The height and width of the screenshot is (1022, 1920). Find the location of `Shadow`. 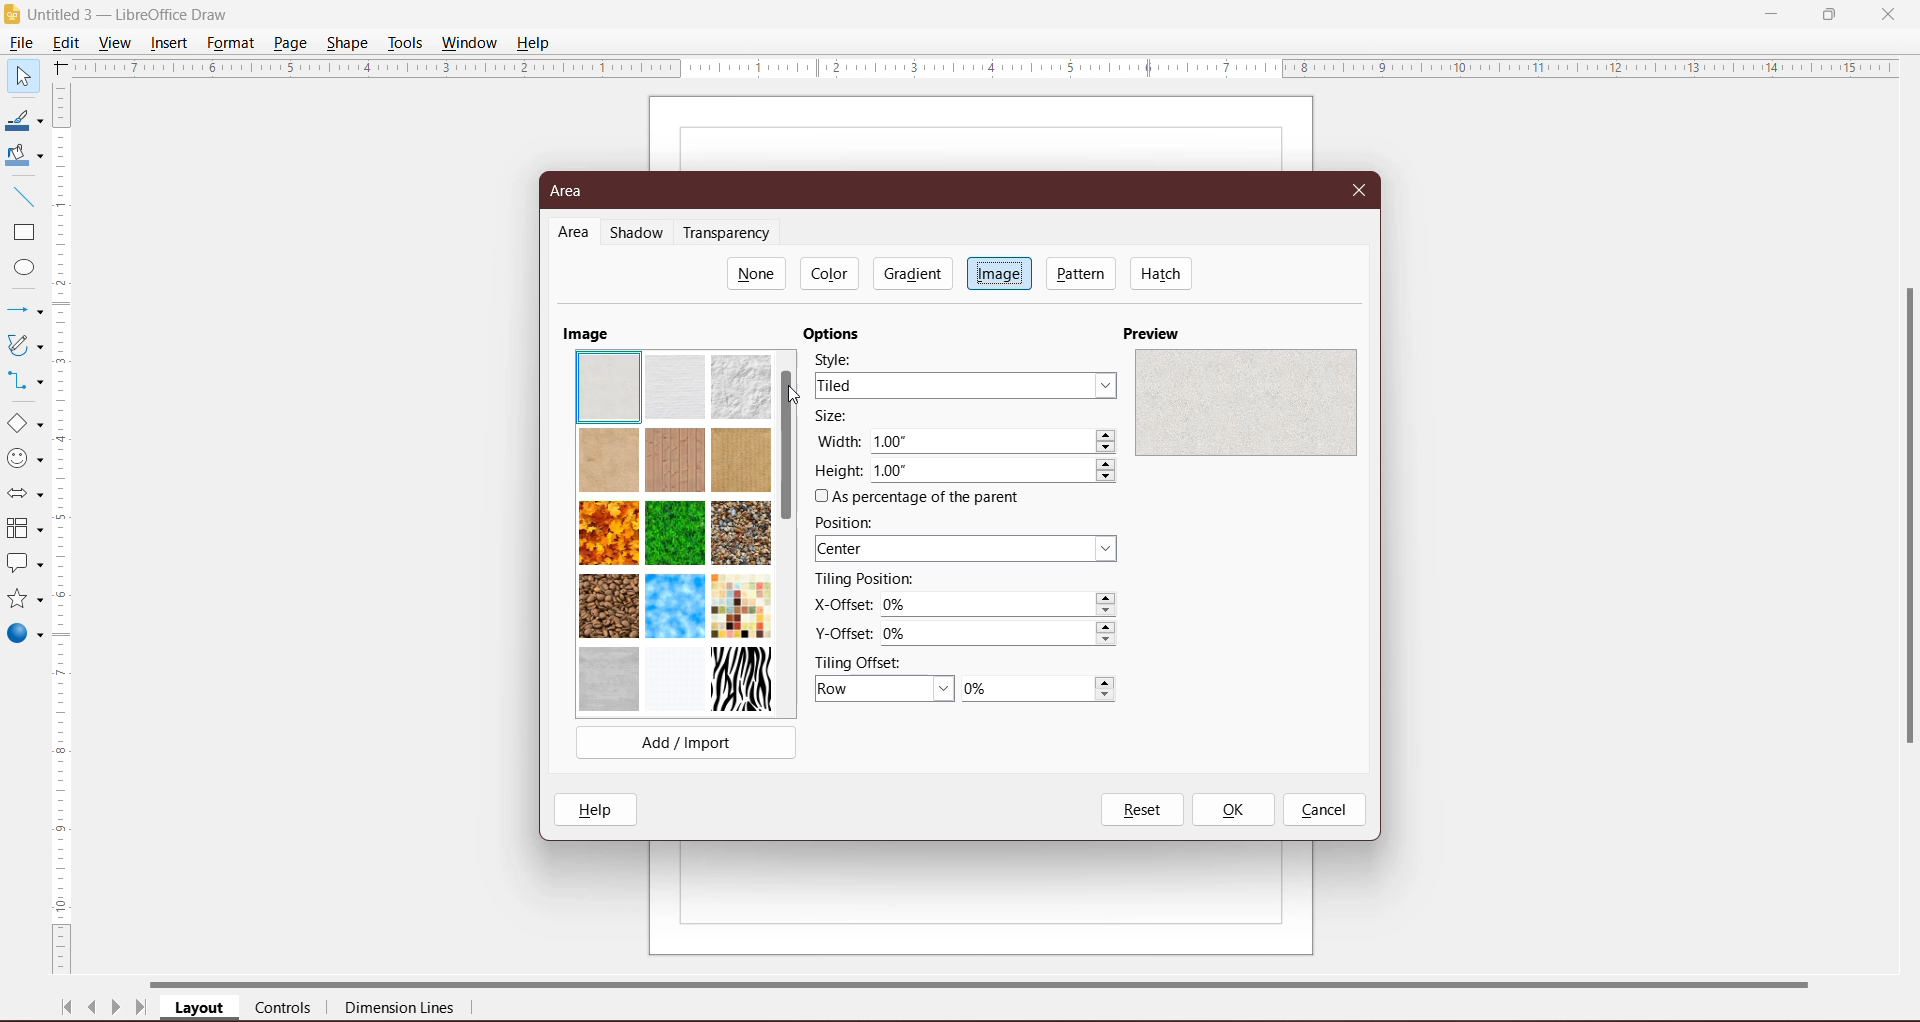

Shadow is located at coordinates (640, 234).